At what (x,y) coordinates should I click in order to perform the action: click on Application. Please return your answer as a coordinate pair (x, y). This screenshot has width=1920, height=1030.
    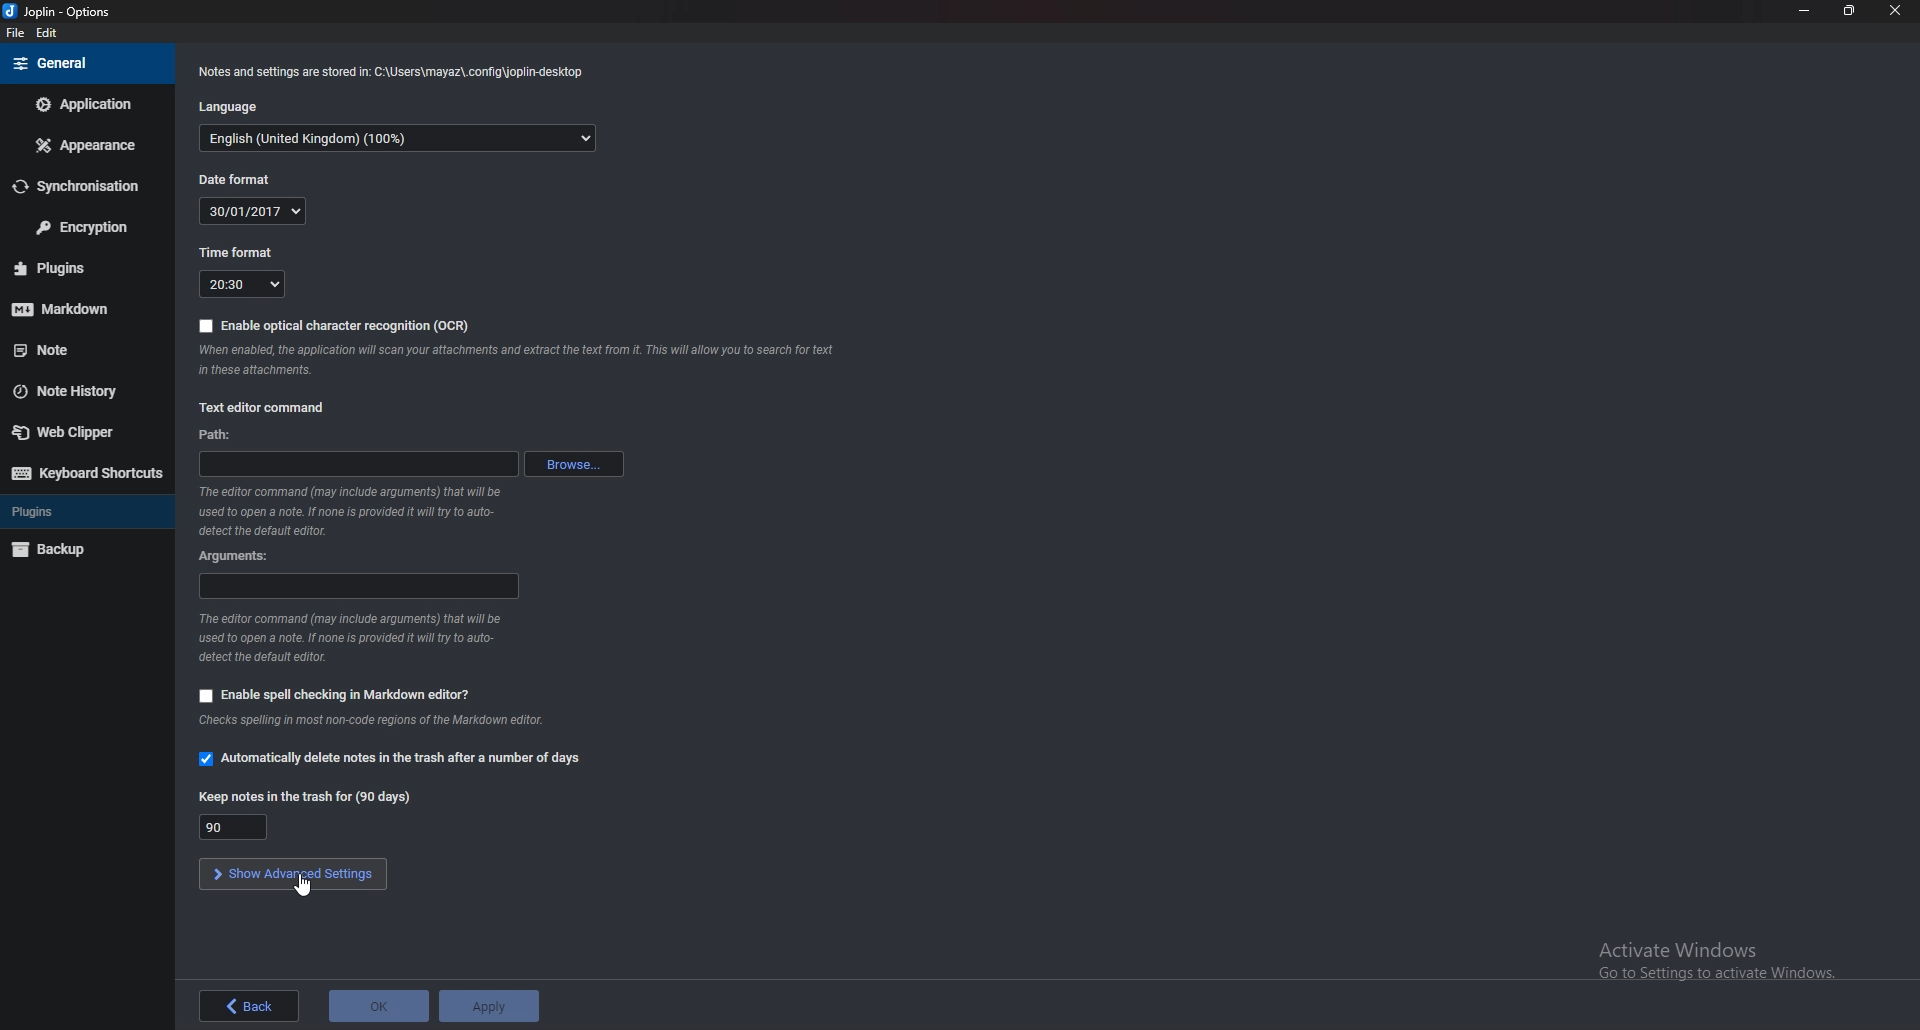
    Looking at the image, I should click on (86, 104).